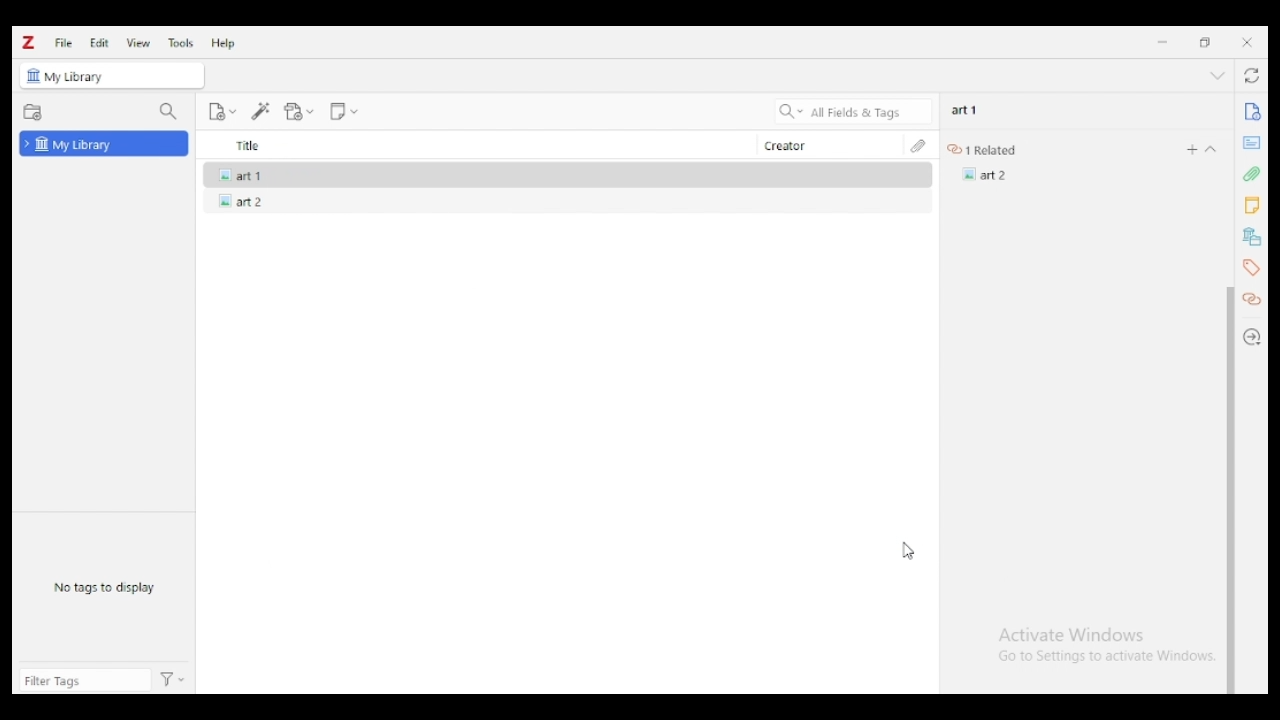  I want to click on add, so click(1192, 149).